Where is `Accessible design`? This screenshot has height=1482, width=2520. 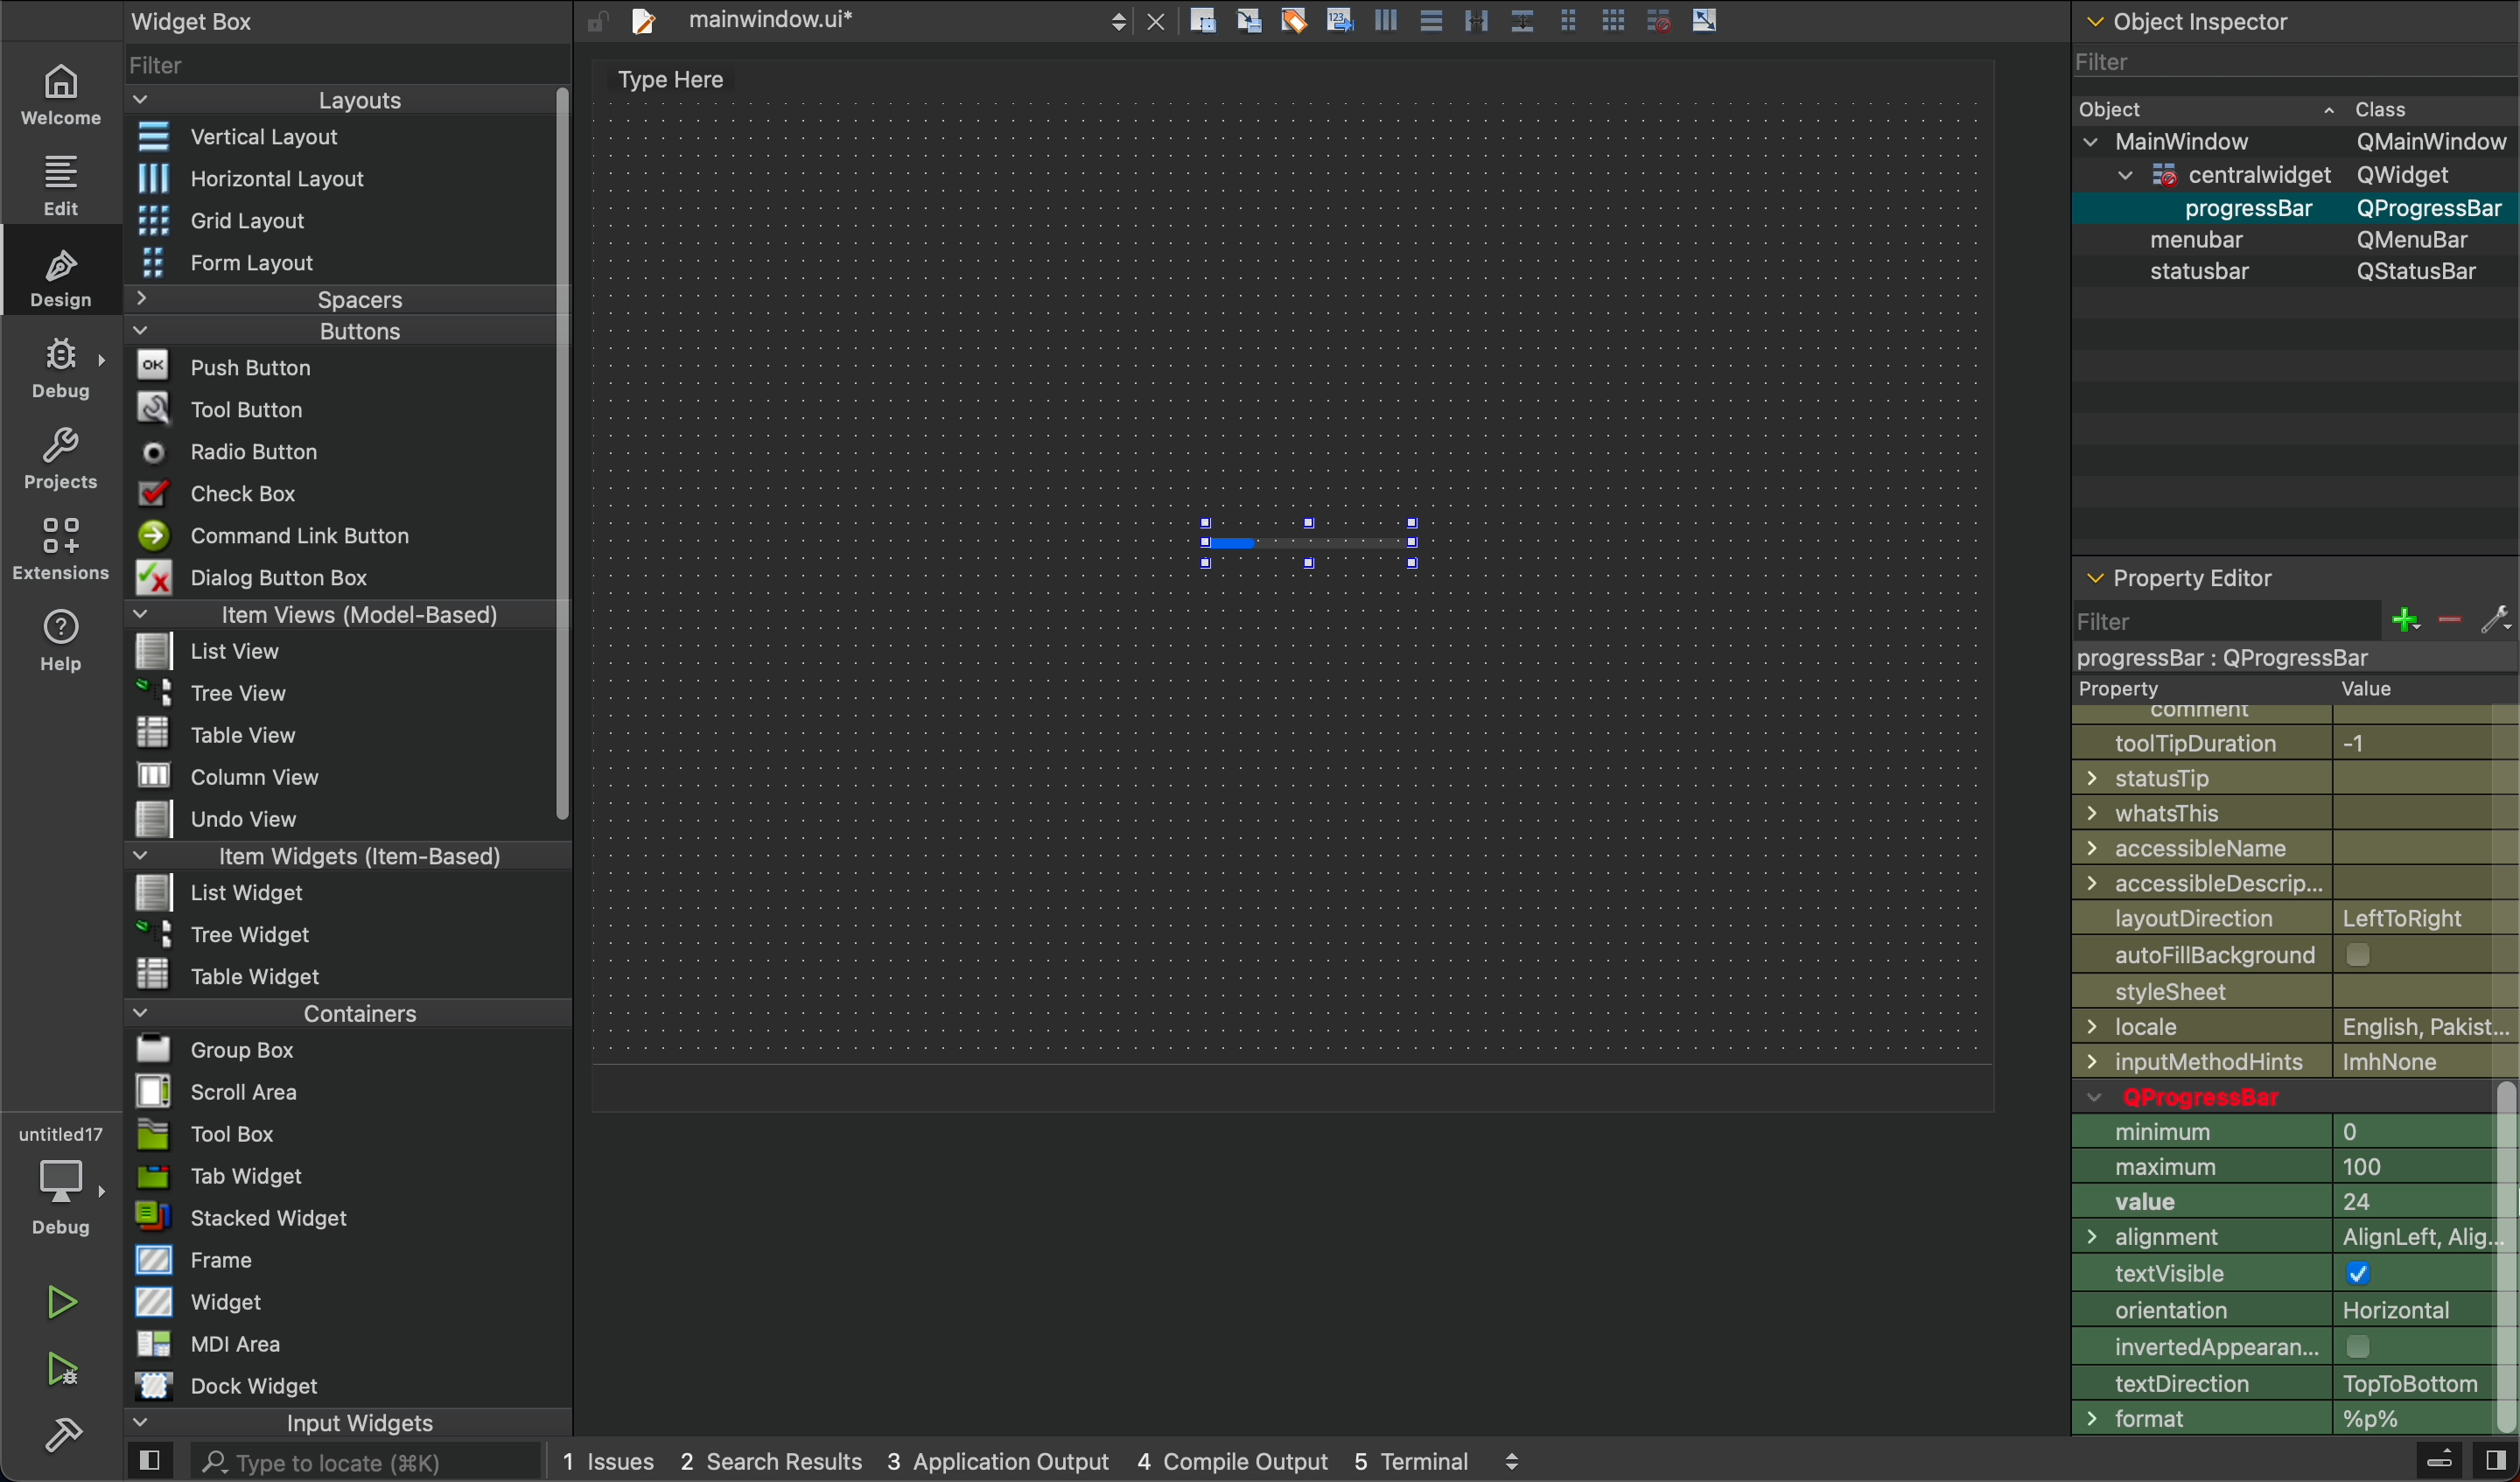 Accessible design is located at coordinates (2296, 883).